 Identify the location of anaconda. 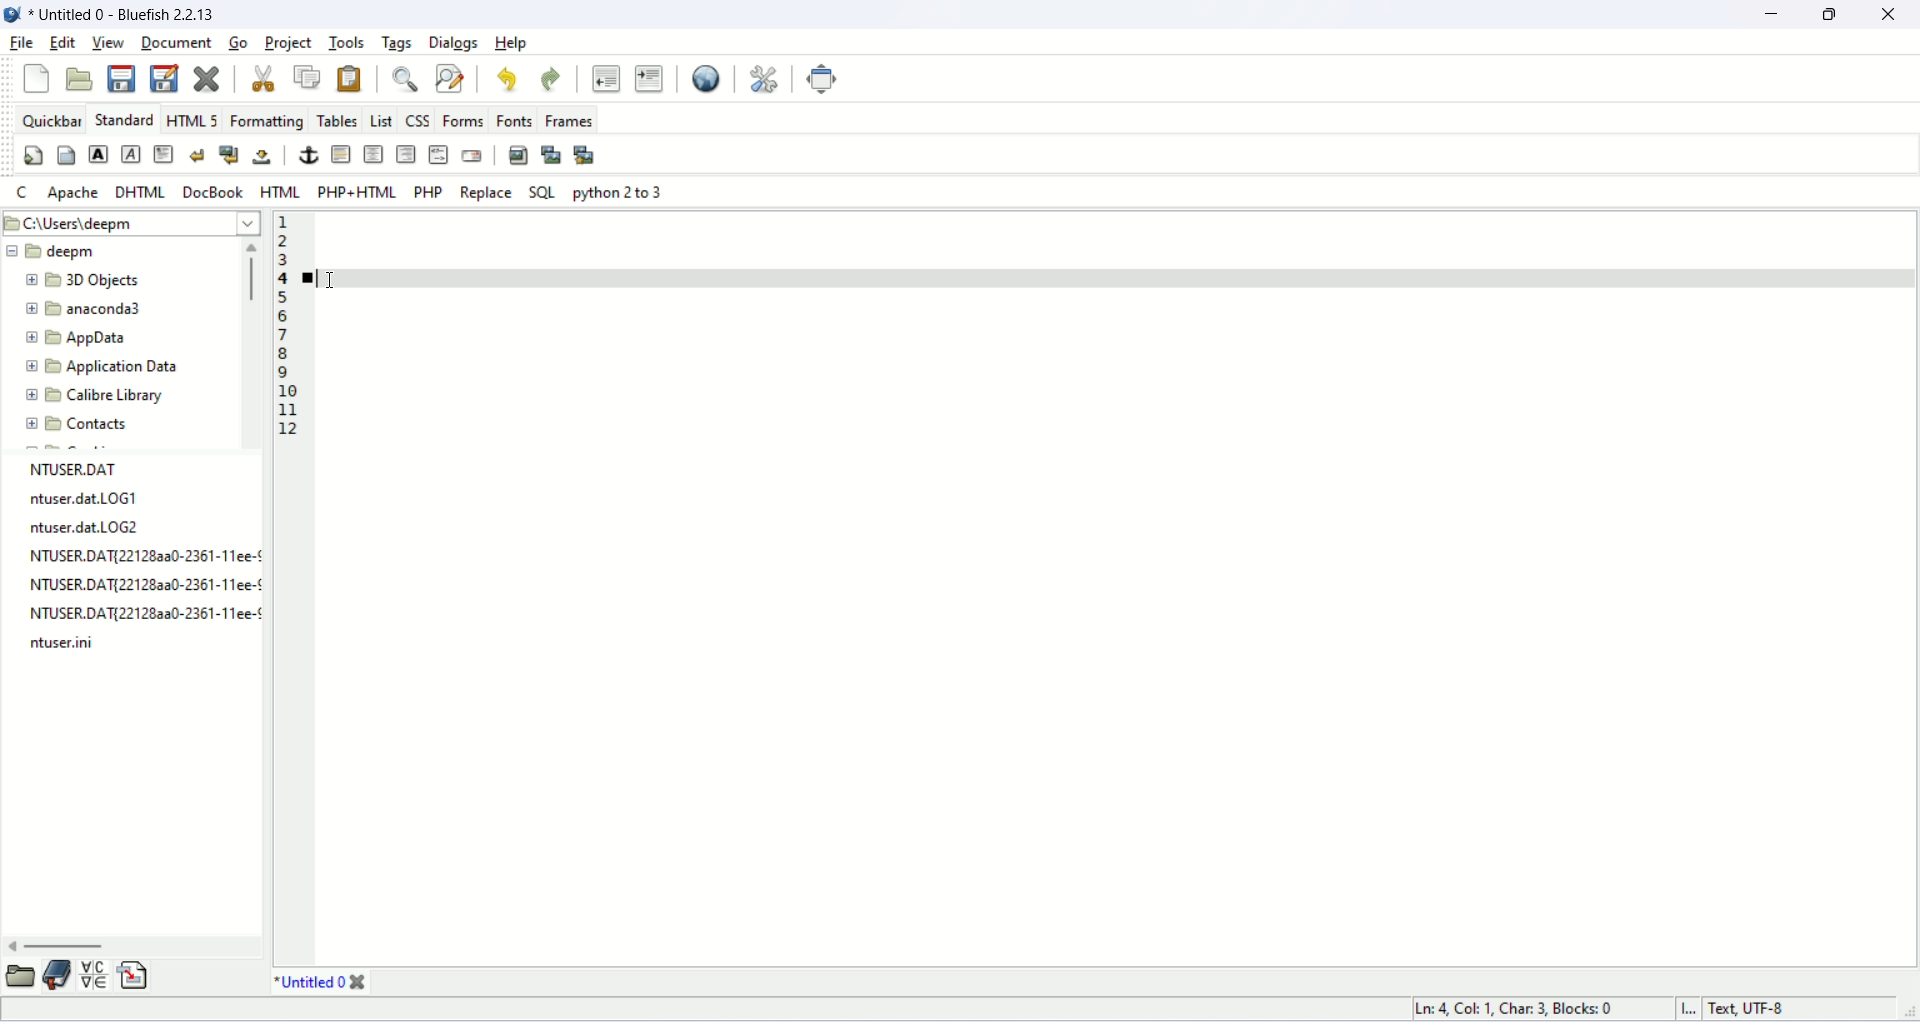
(90, 309).